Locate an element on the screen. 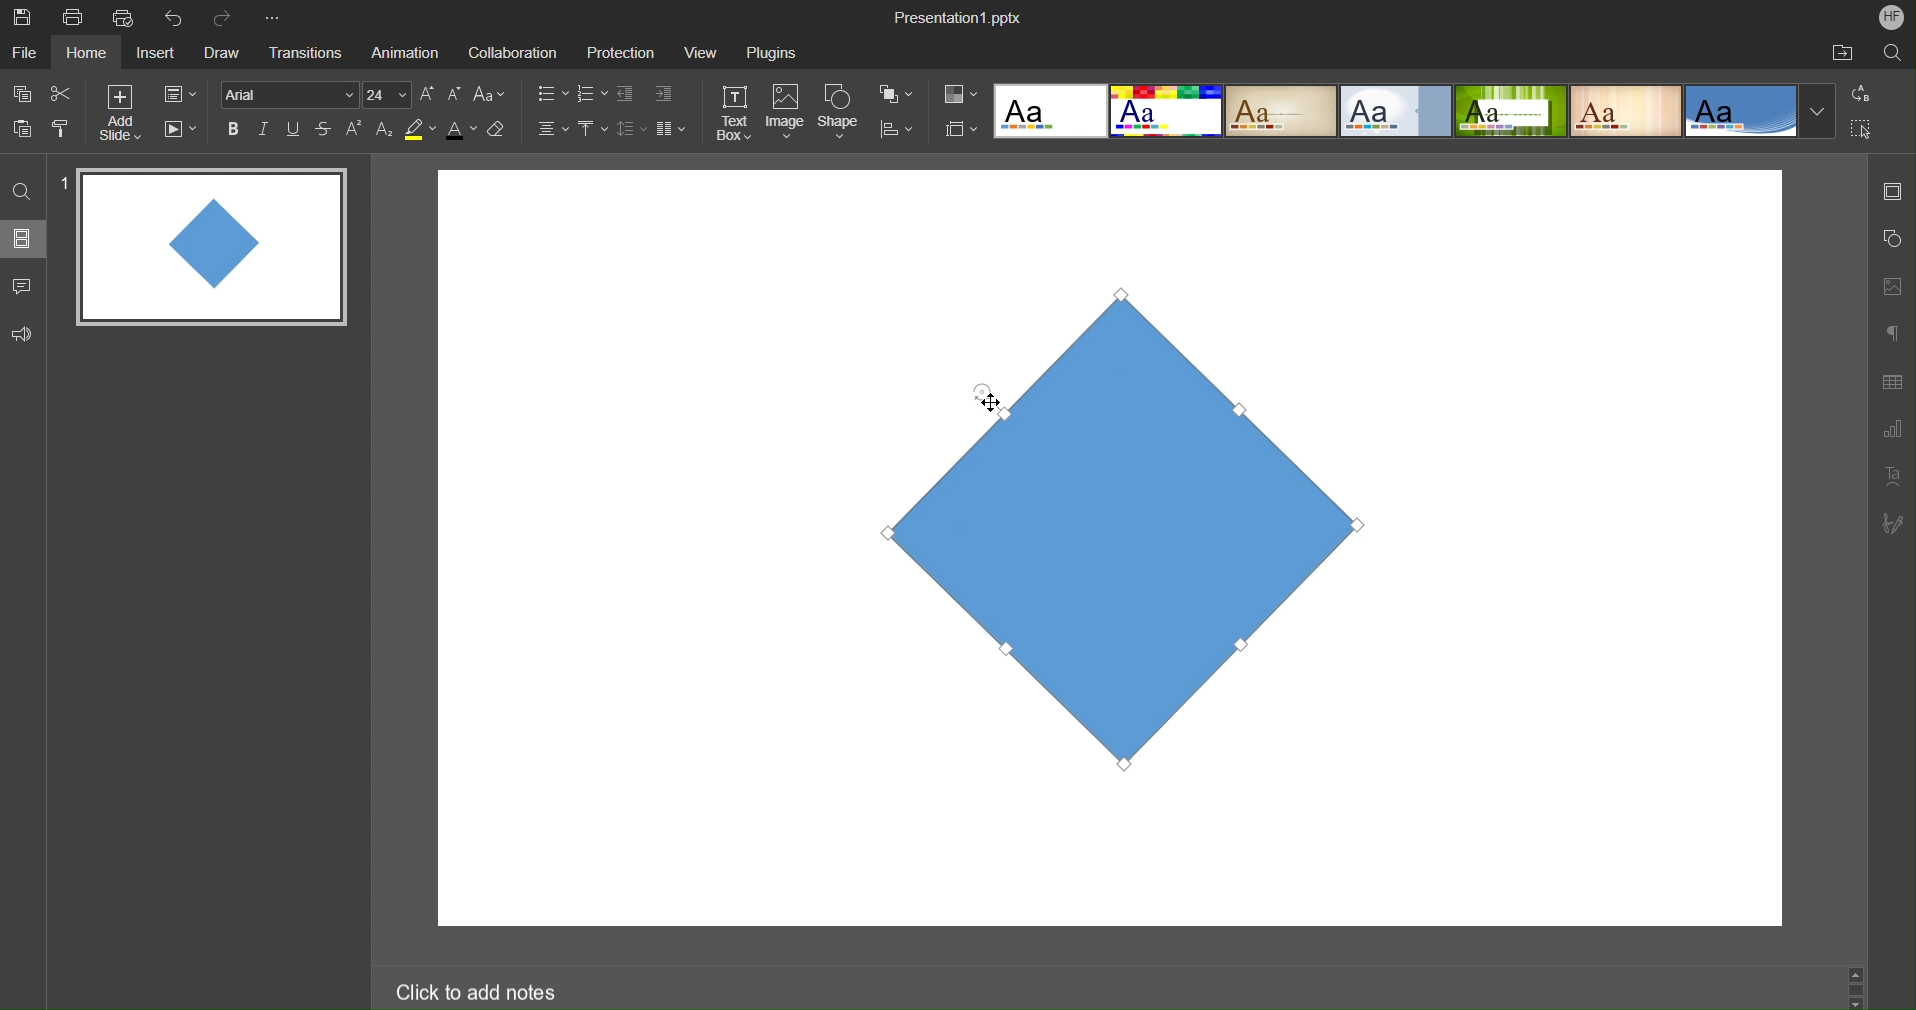 This screenshot has width=1916, height=1010. Select All is located at coordinates (1862, 128).